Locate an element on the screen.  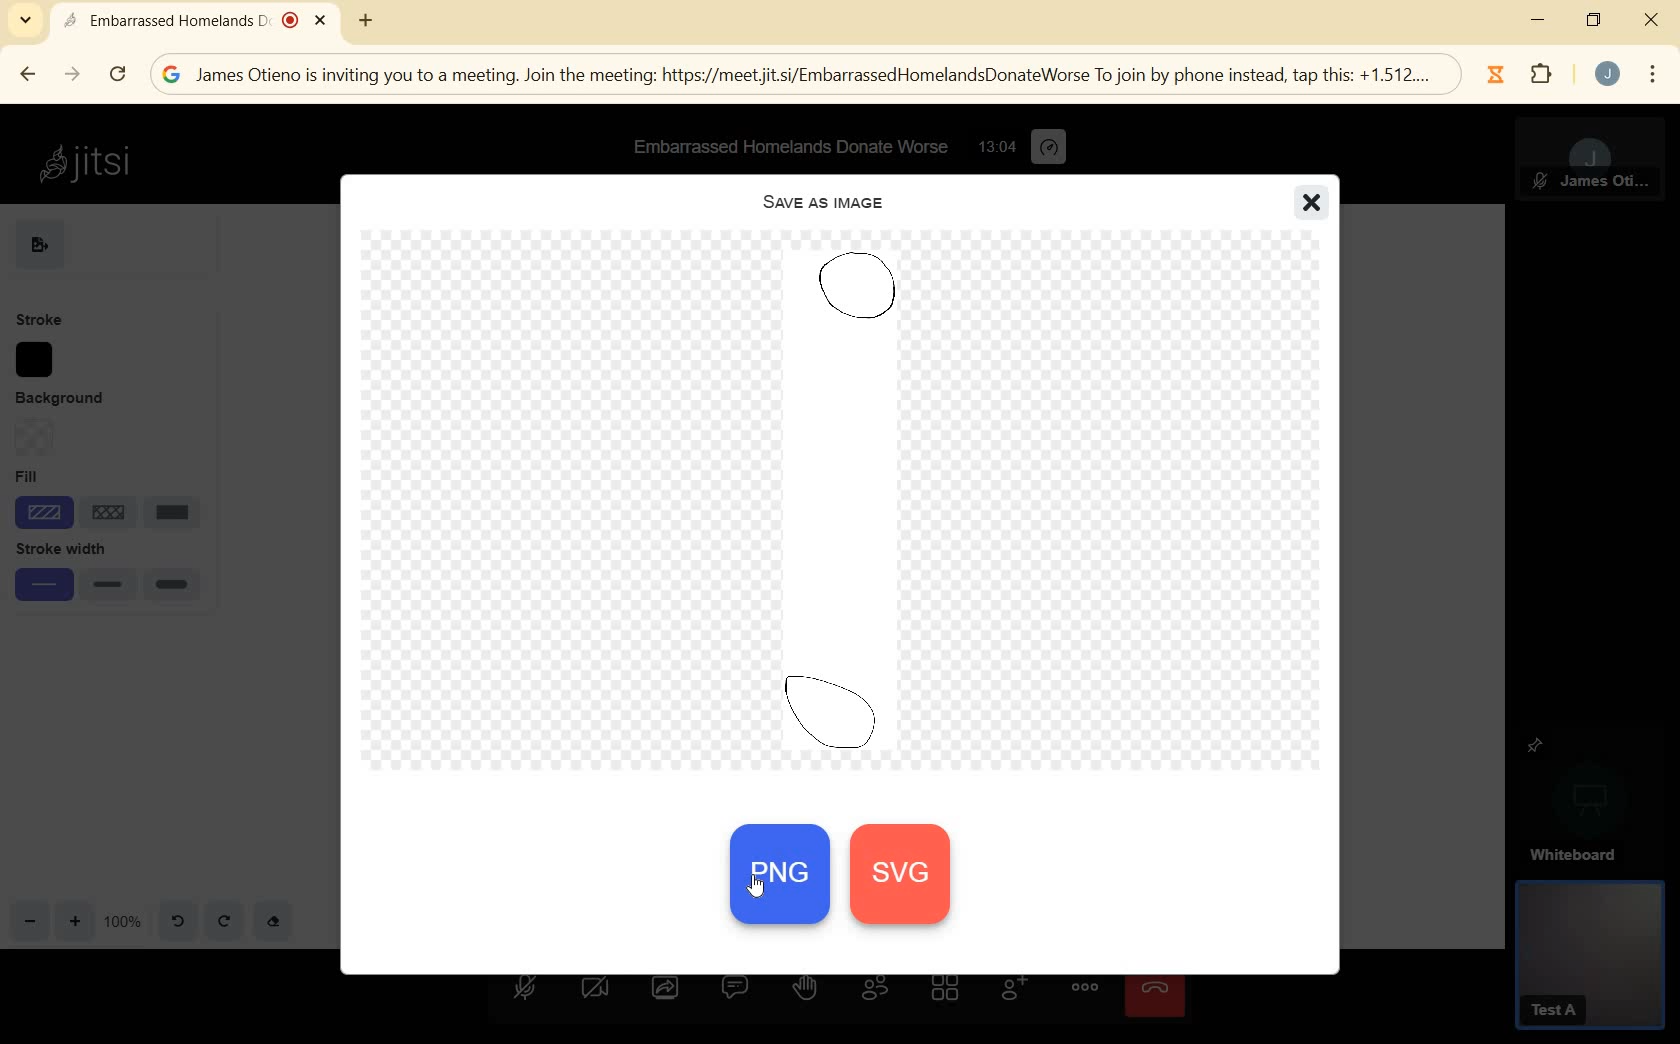
restore down is located at coordinates (1594, 23).